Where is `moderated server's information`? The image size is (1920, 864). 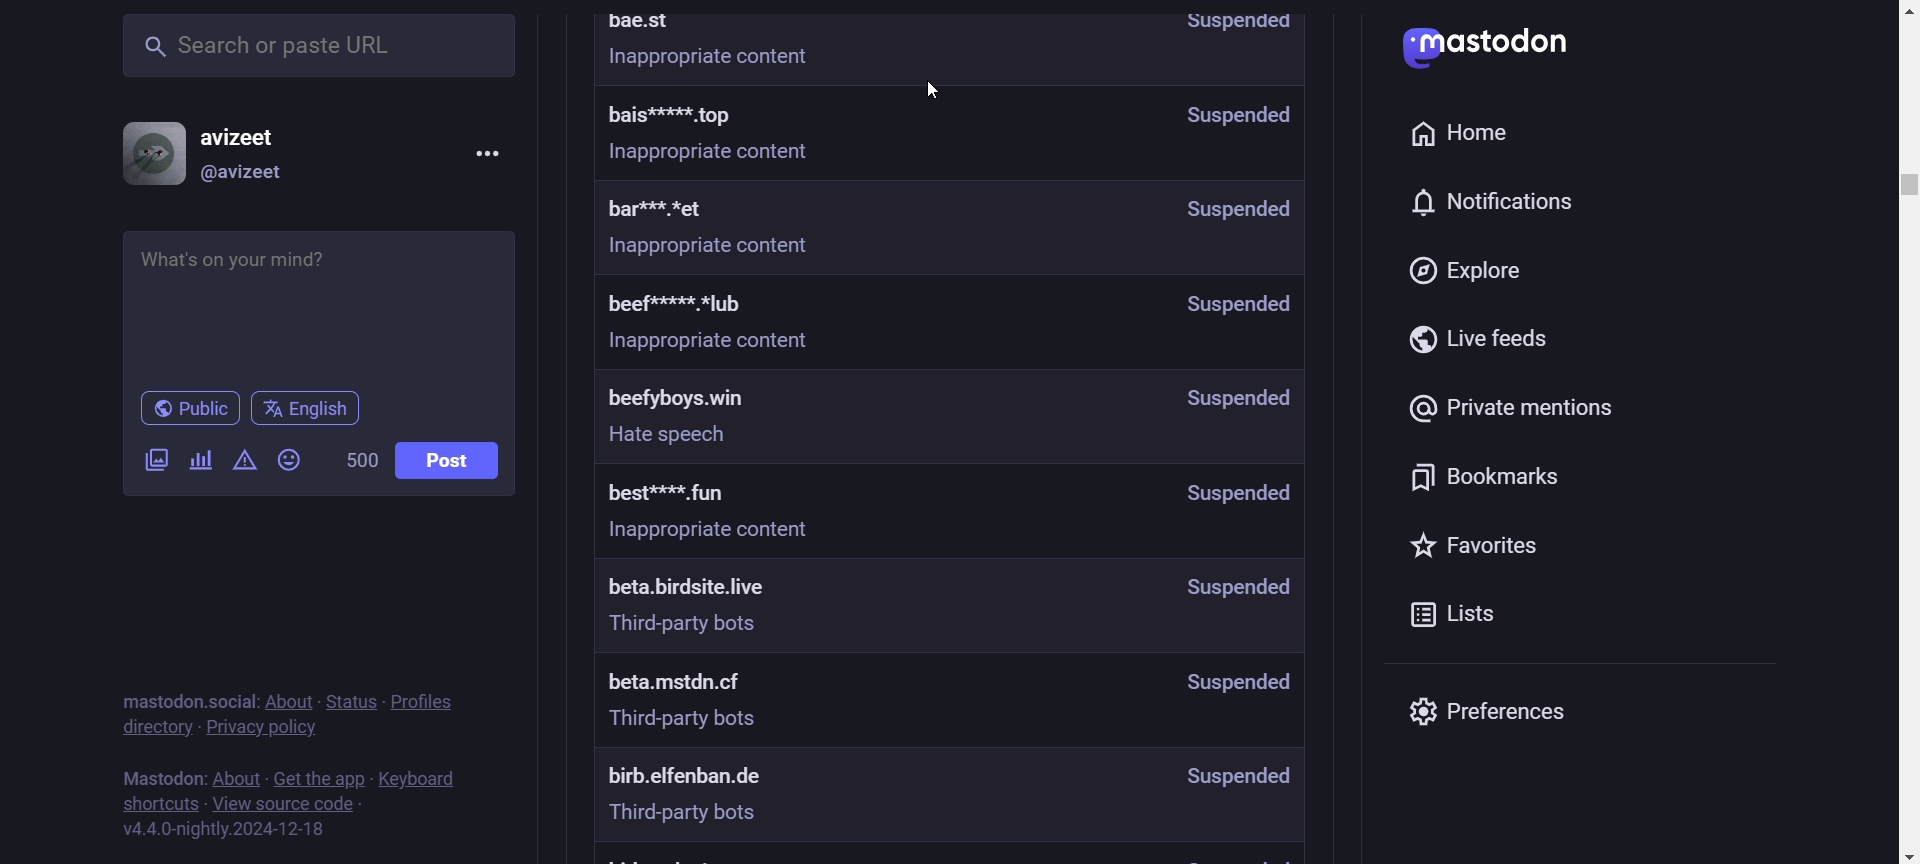 moderated server's information is located at coordinates (950, 706).